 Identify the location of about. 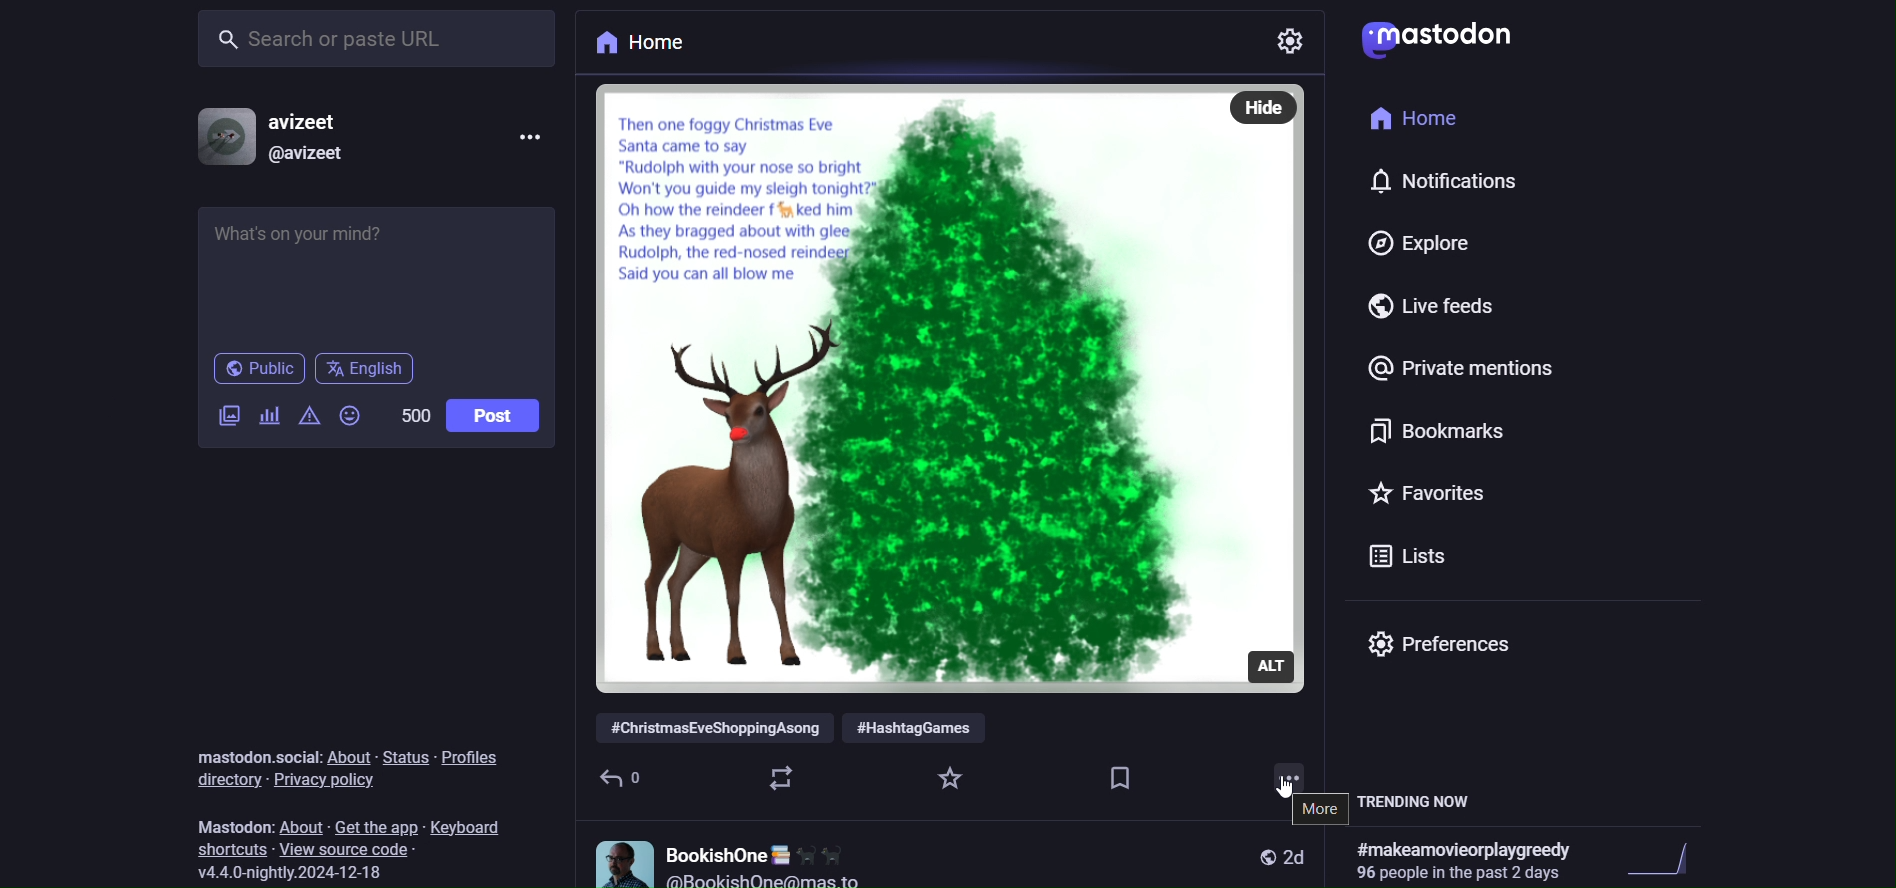
(351, 757).